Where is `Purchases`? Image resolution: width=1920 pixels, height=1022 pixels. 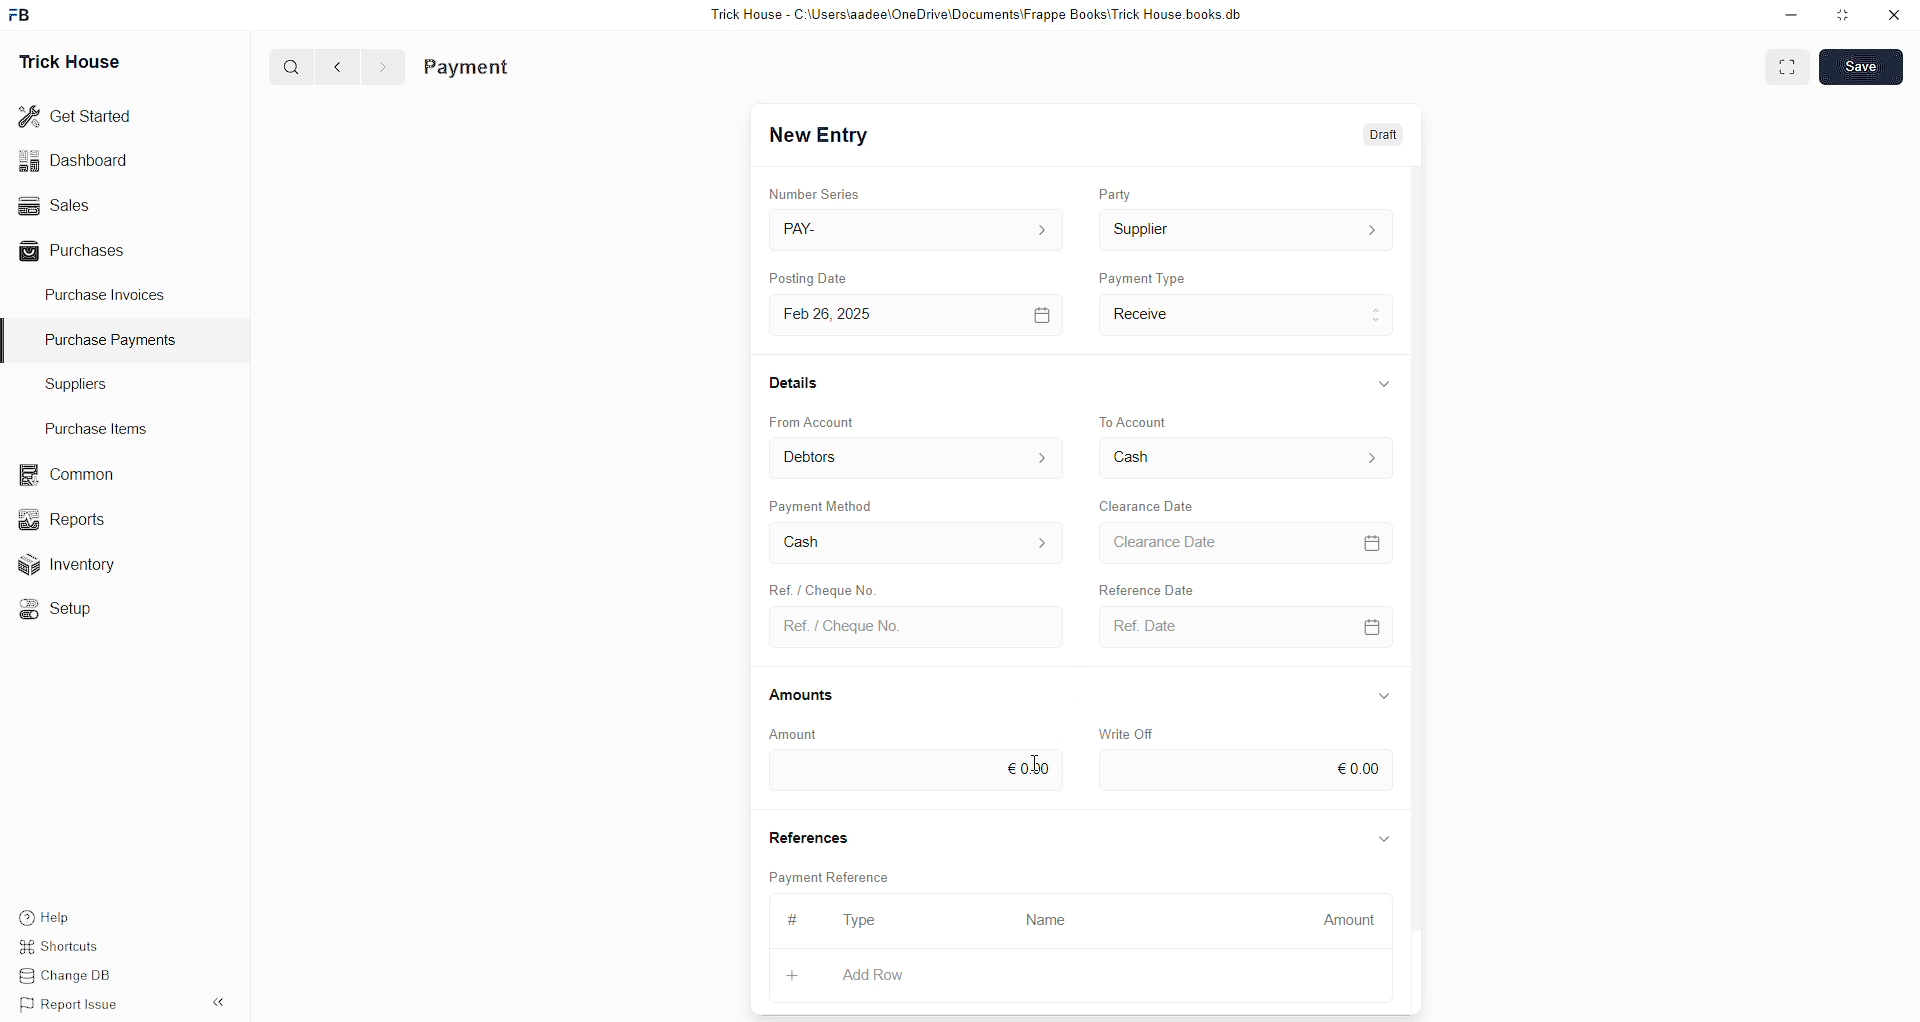
Purchases is located at coordinates (76, 253).